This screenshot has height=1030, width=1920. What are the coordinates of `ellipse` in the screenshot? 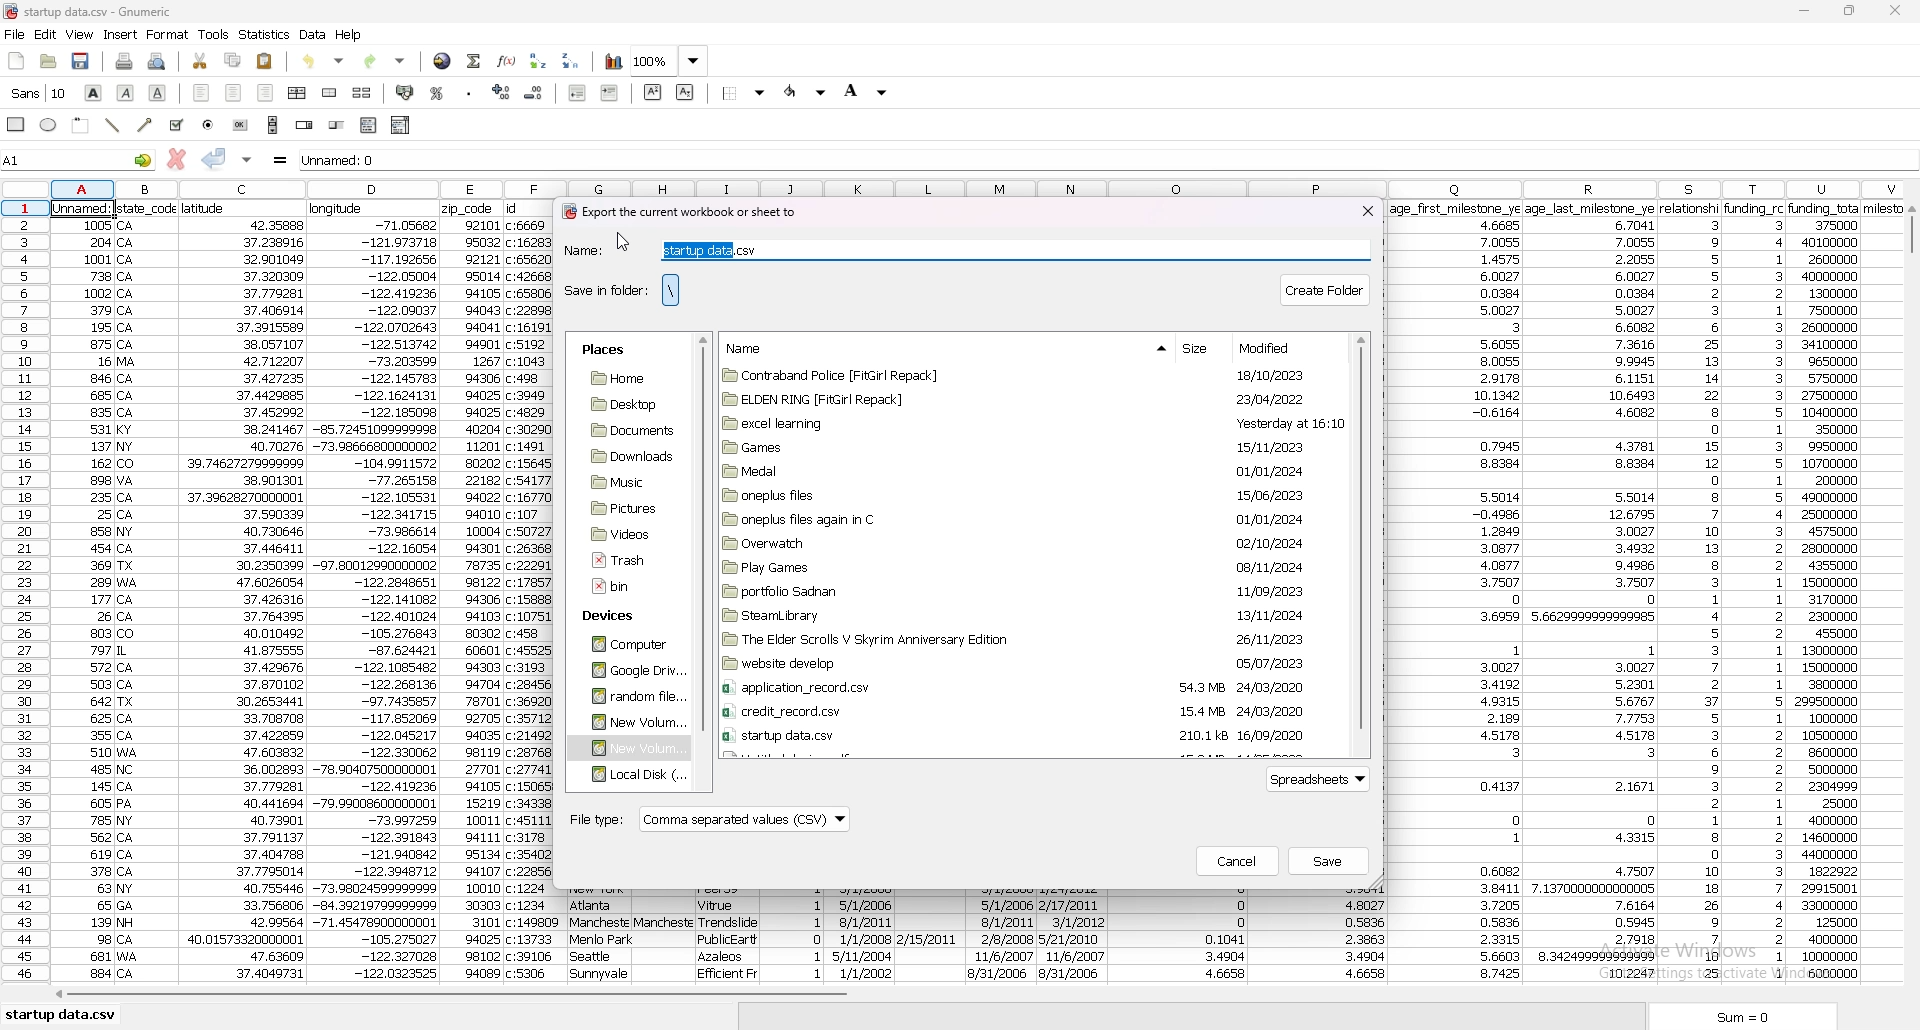 It's located at (50, 126).